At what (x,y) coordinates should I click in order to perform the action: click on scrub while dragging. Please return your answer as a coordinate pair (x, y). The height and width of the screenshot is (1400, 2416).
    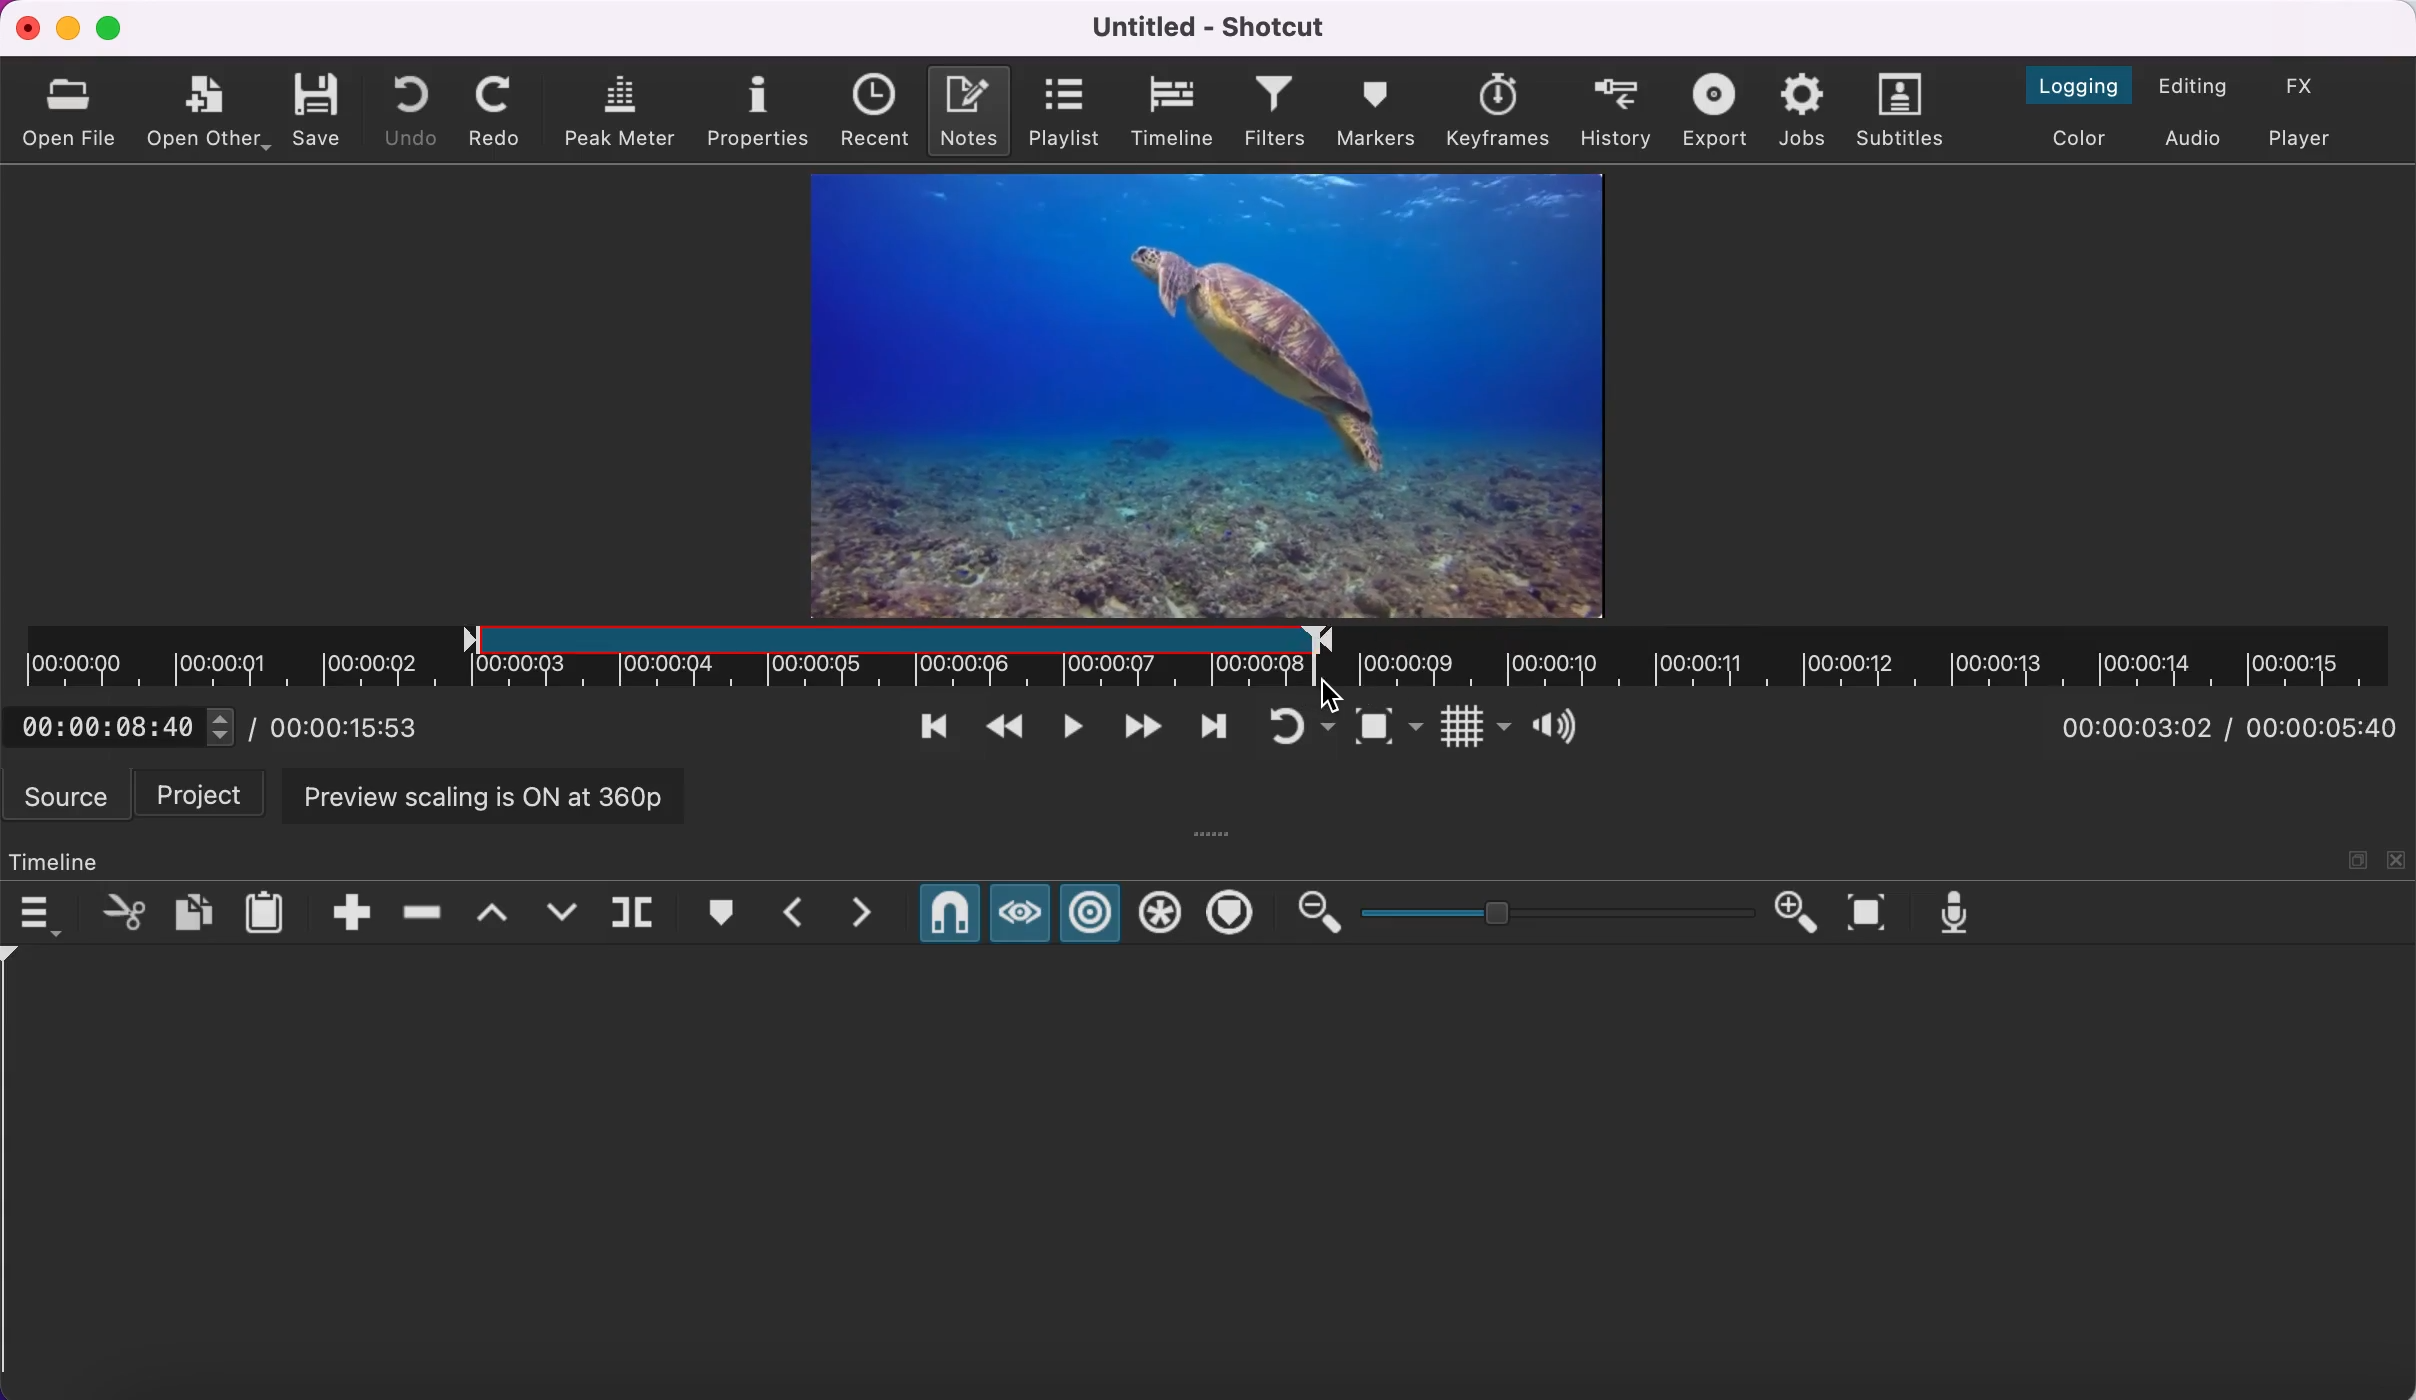
    Looking at the image, I should click on (1020, 911).